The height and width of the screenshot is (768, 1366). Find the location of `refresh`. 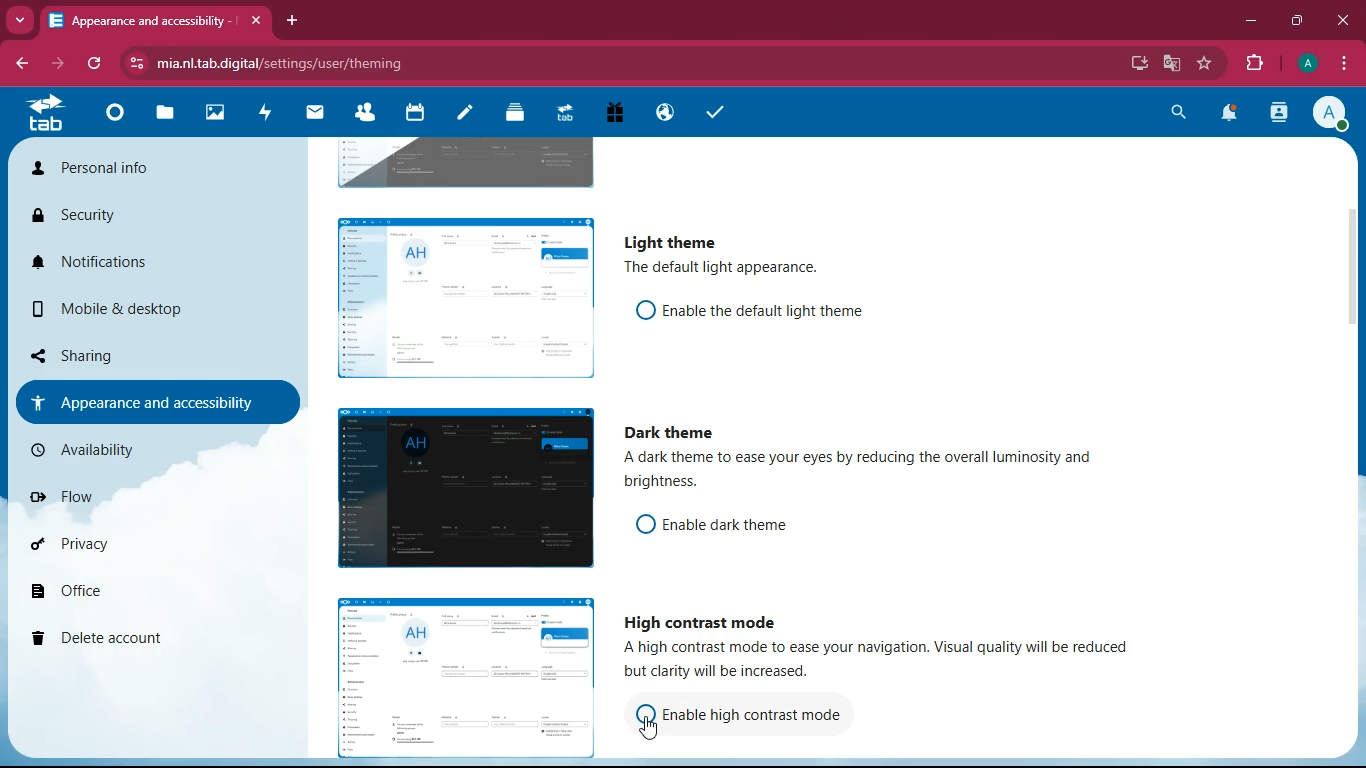

refresh is located at coordinates (91, 65).